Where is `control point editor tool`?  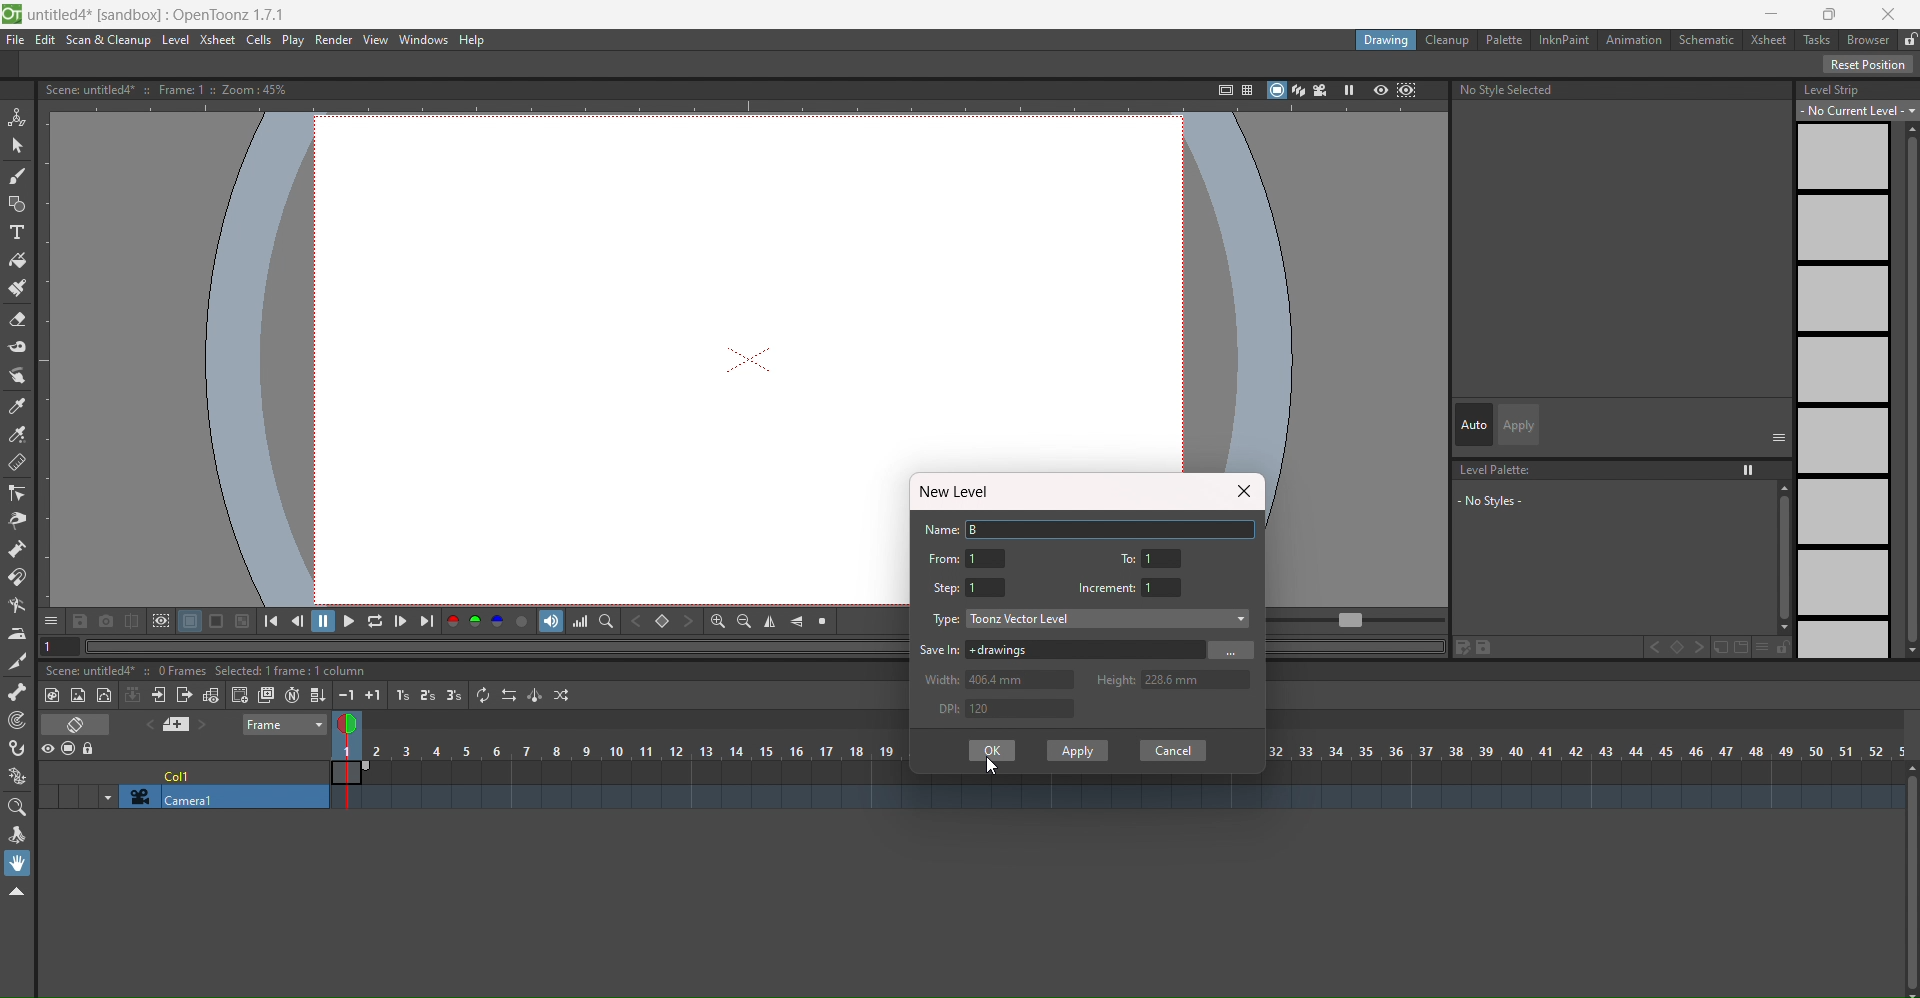 control point editor tool is located at coordinates (16, 493).